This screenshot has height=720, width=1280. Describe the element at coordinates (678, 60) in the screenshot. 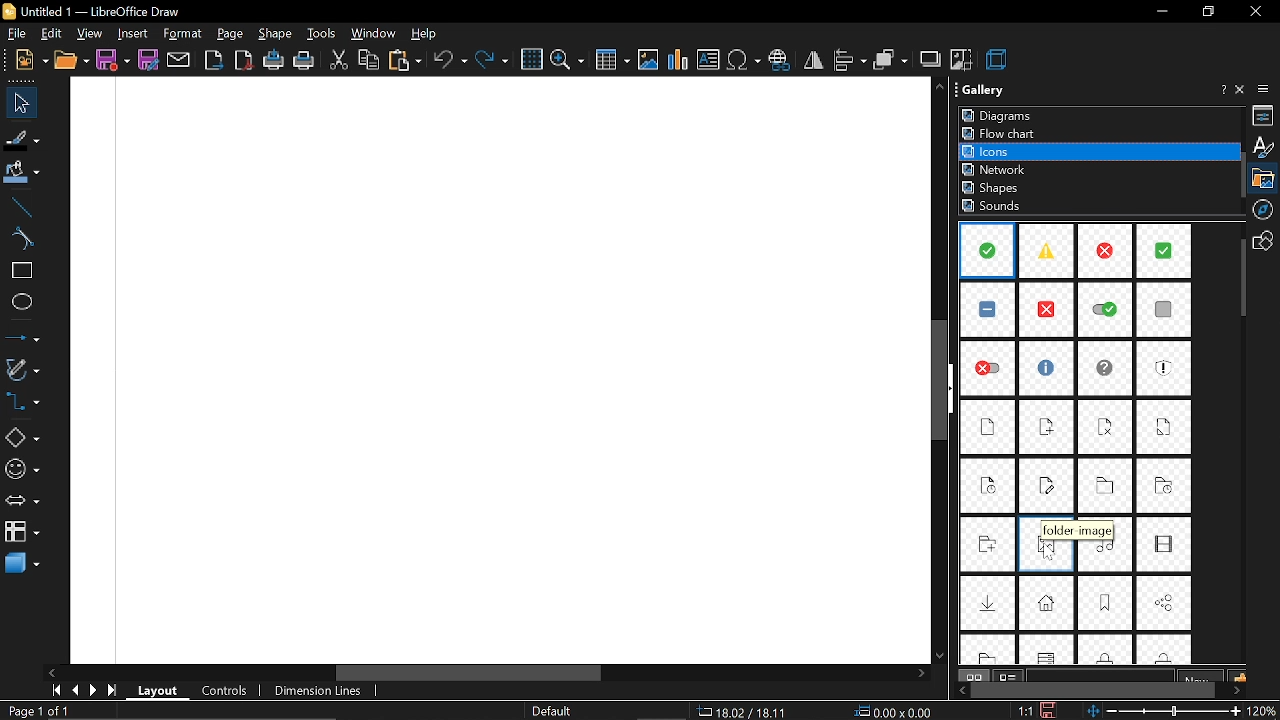

I see `insert chart` at that location.